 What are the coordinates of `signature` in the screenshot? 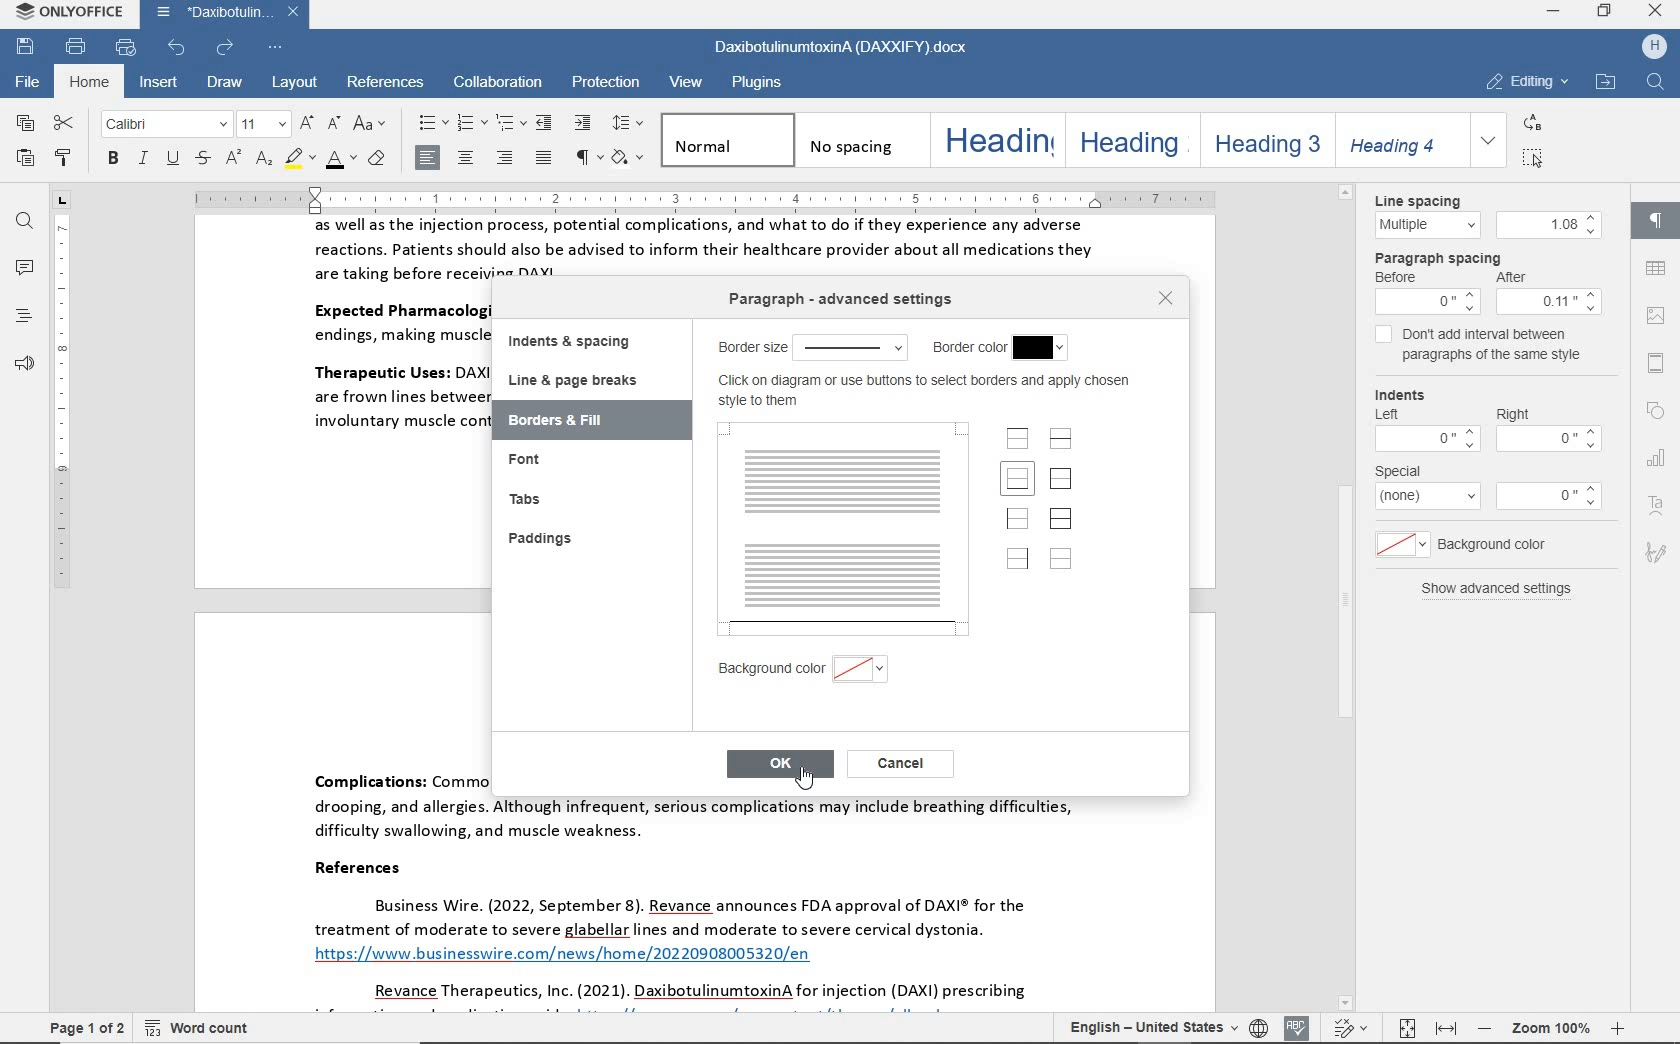 It's located at (1659, 550).